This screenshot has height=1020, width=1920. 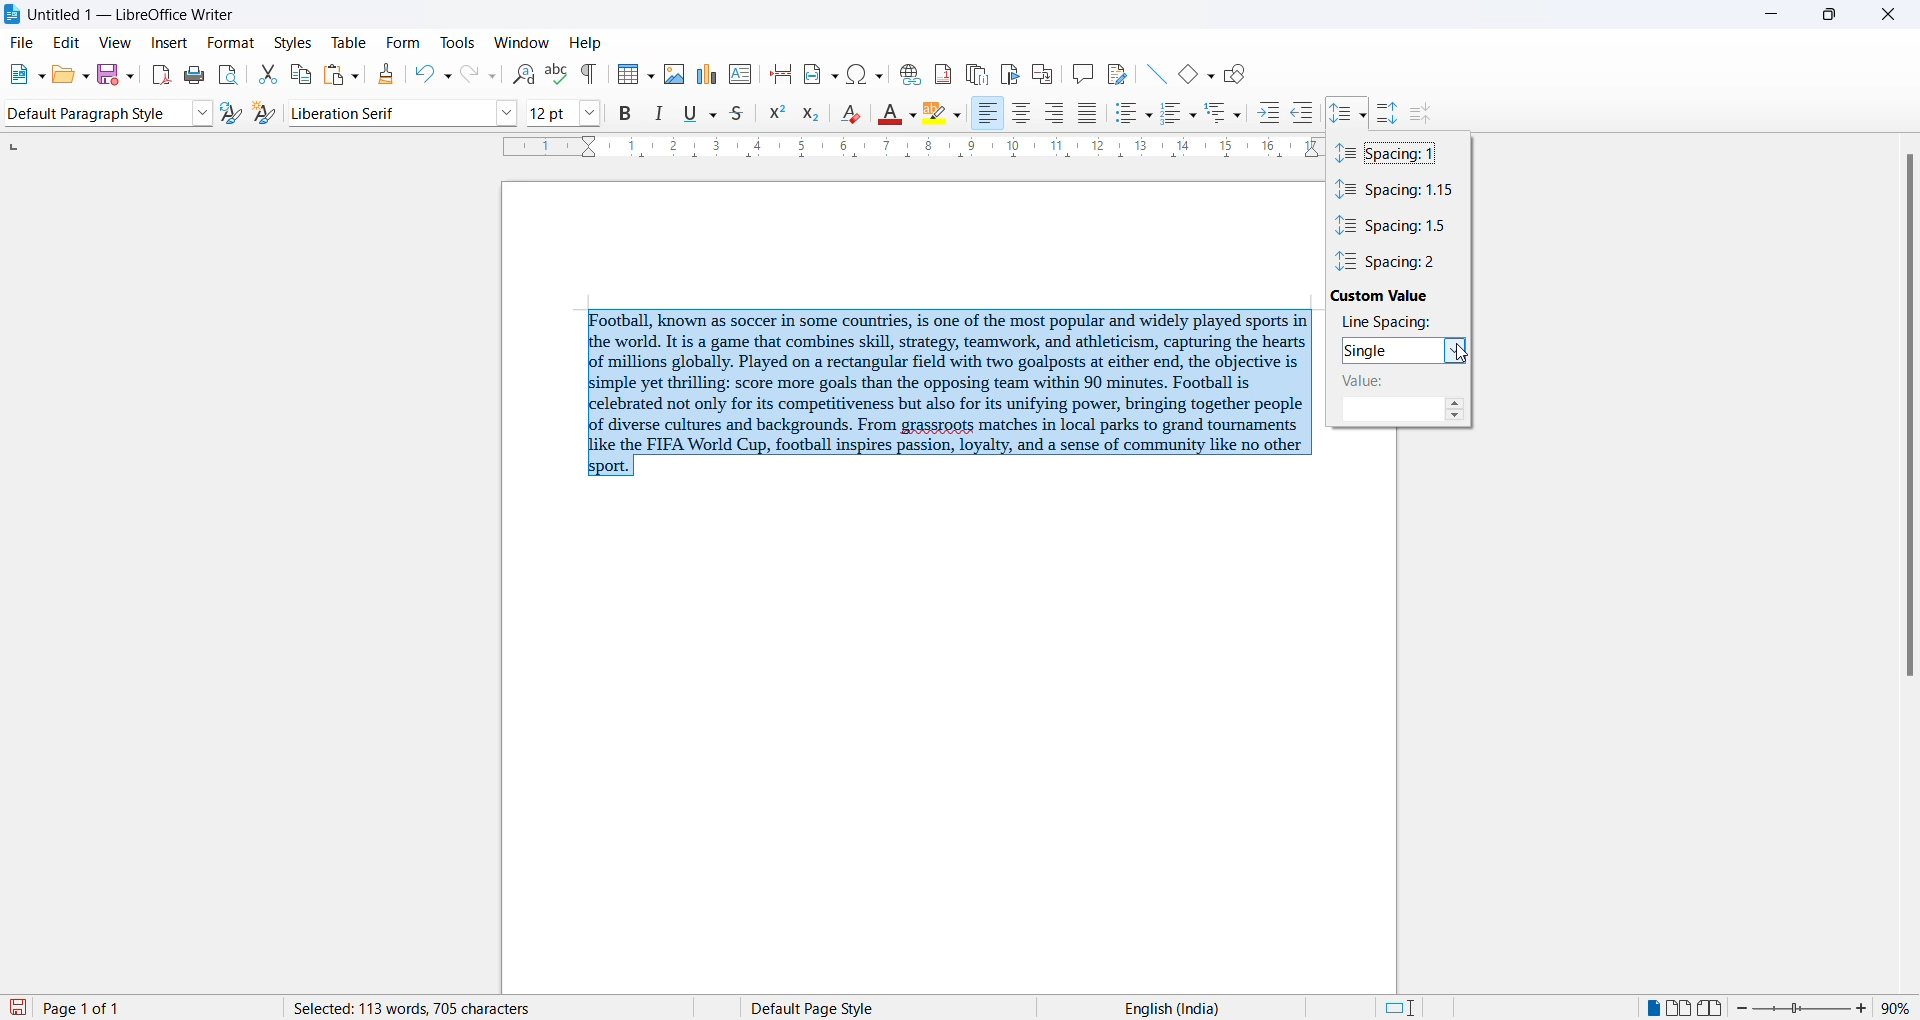 What do you see at coordinates (229, 113) in the screenshot?
I see `update selected style` at bounding box center [229, 113].